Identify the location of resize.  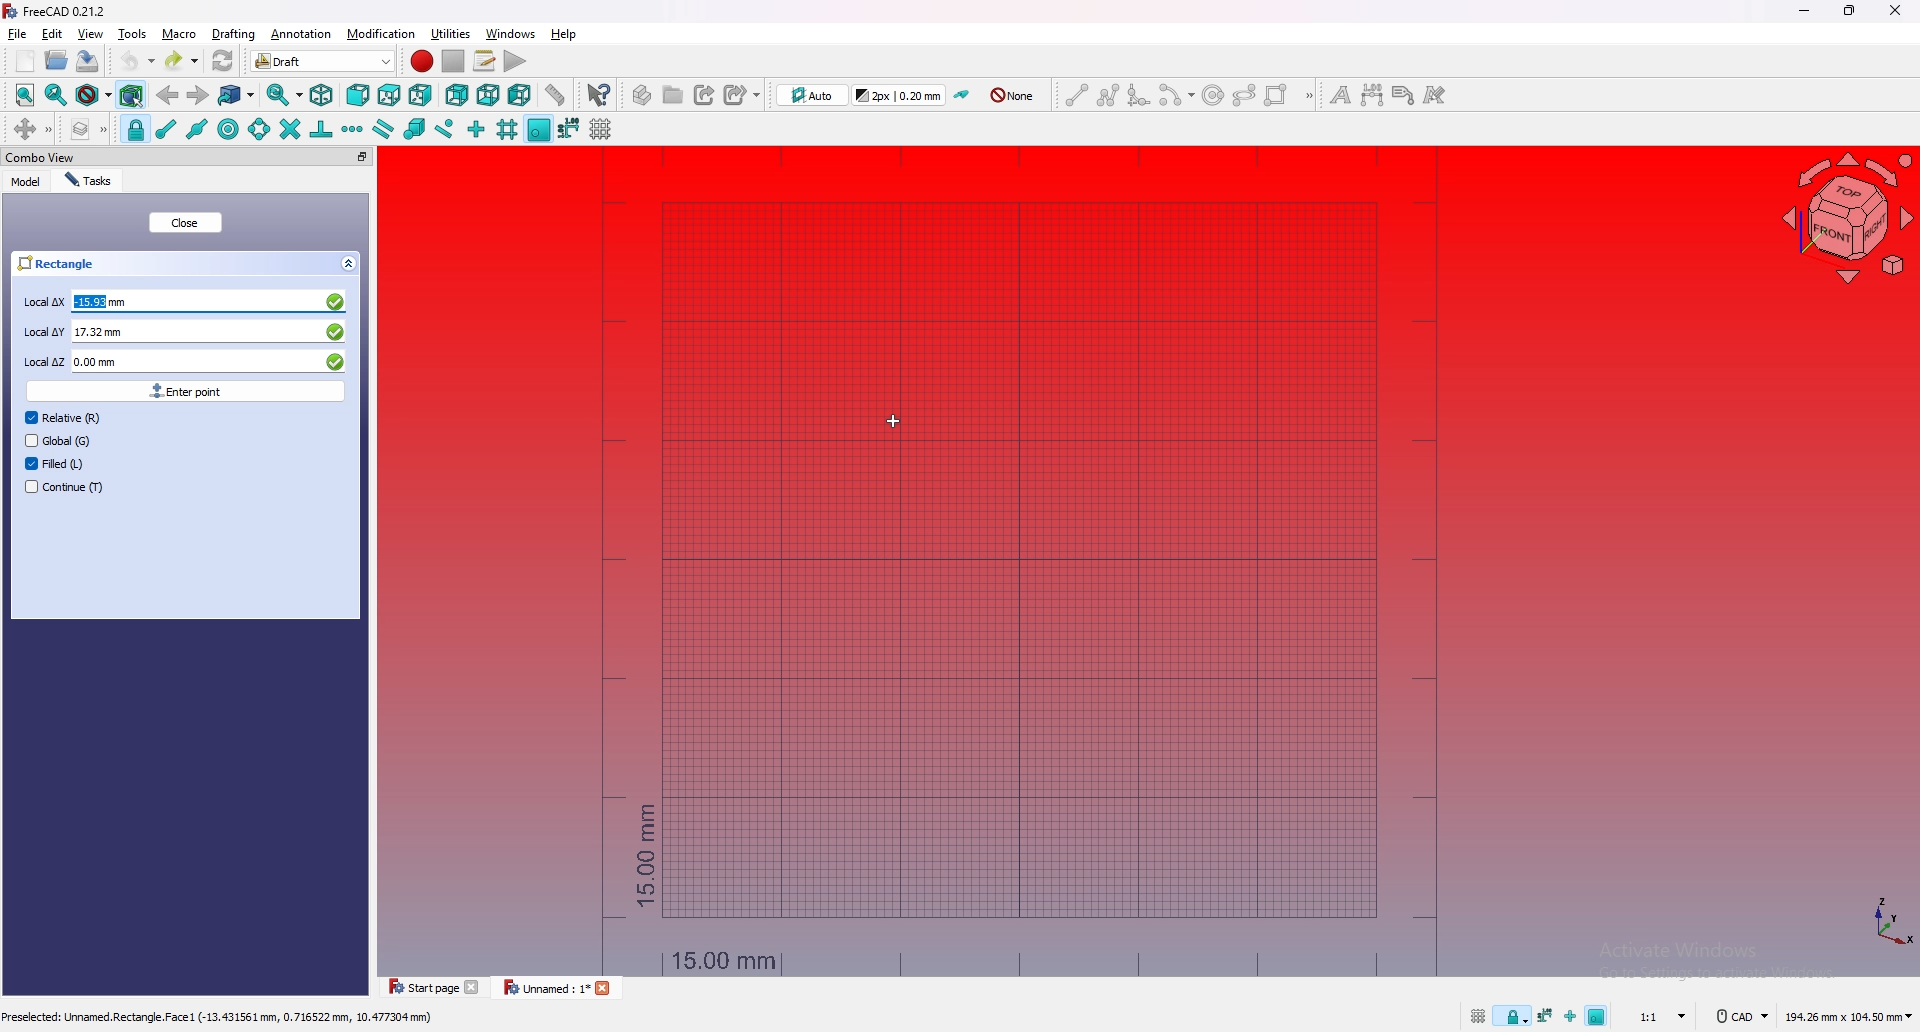
(1849, 11).